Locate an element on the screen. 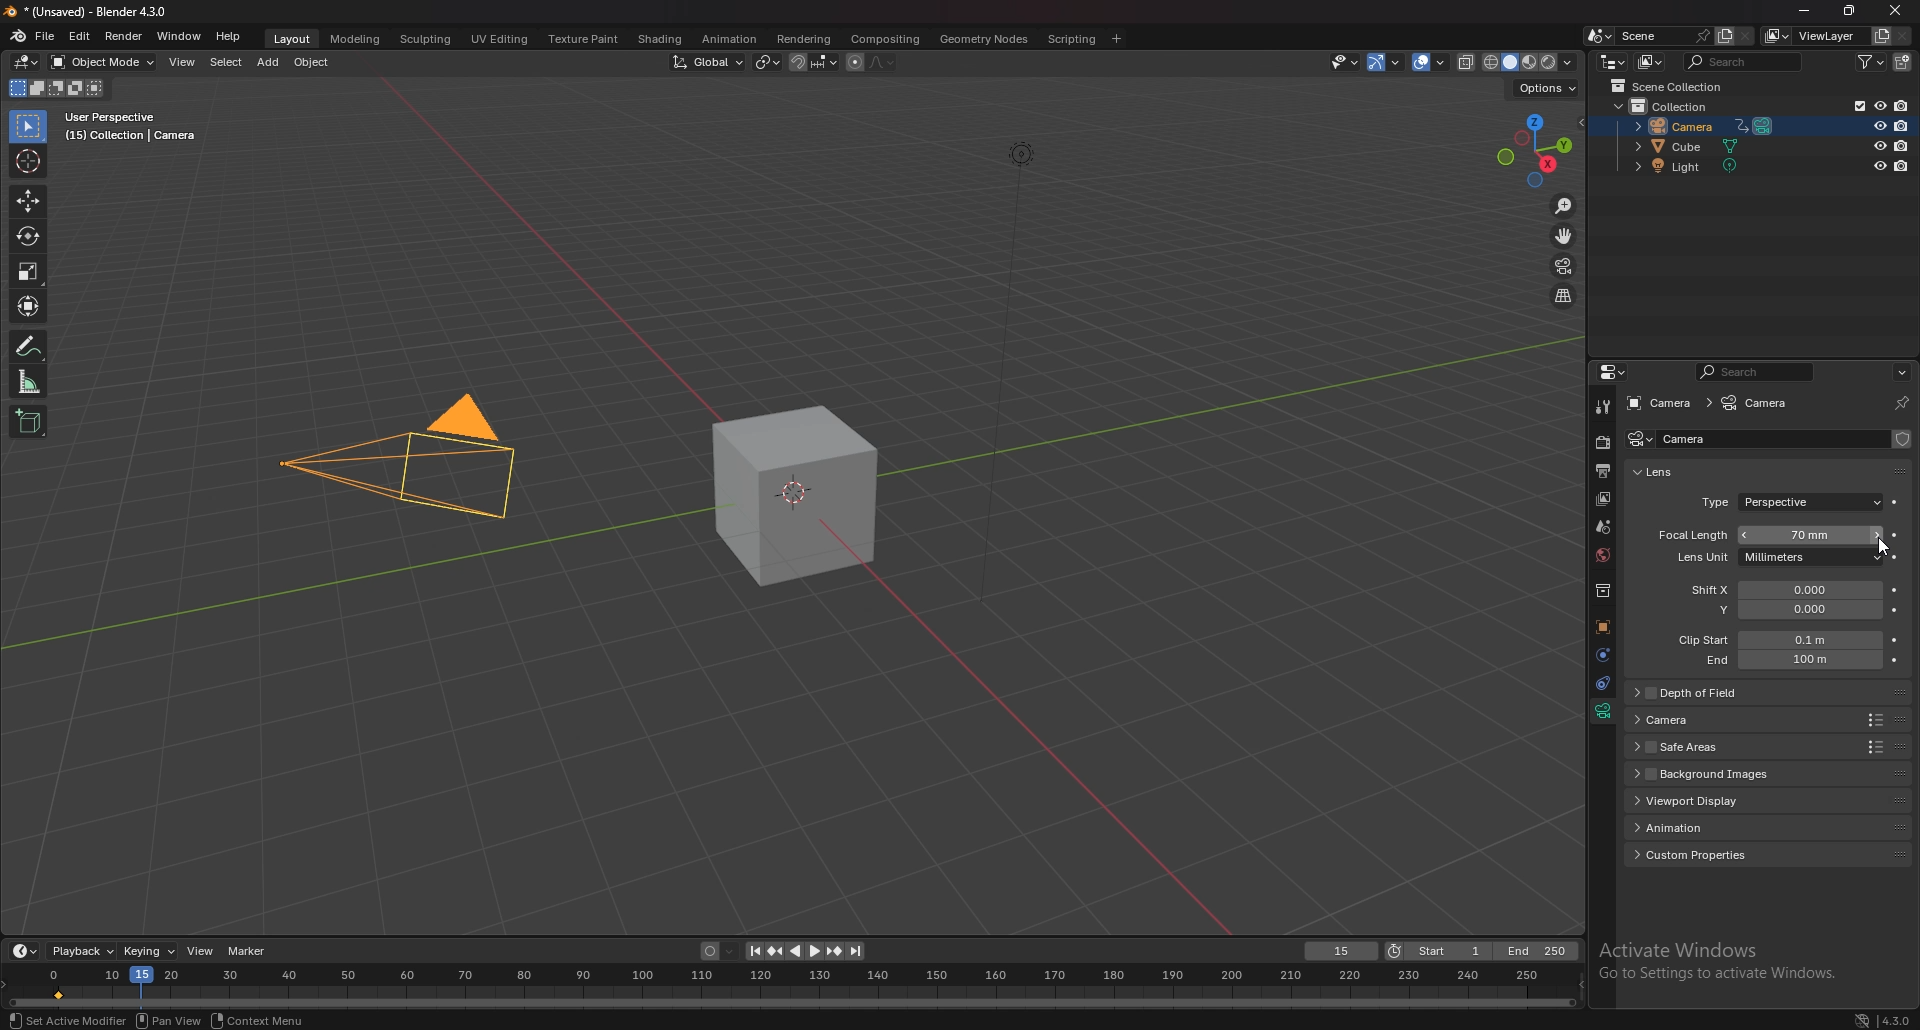   is located at coordinates (257, 1020).